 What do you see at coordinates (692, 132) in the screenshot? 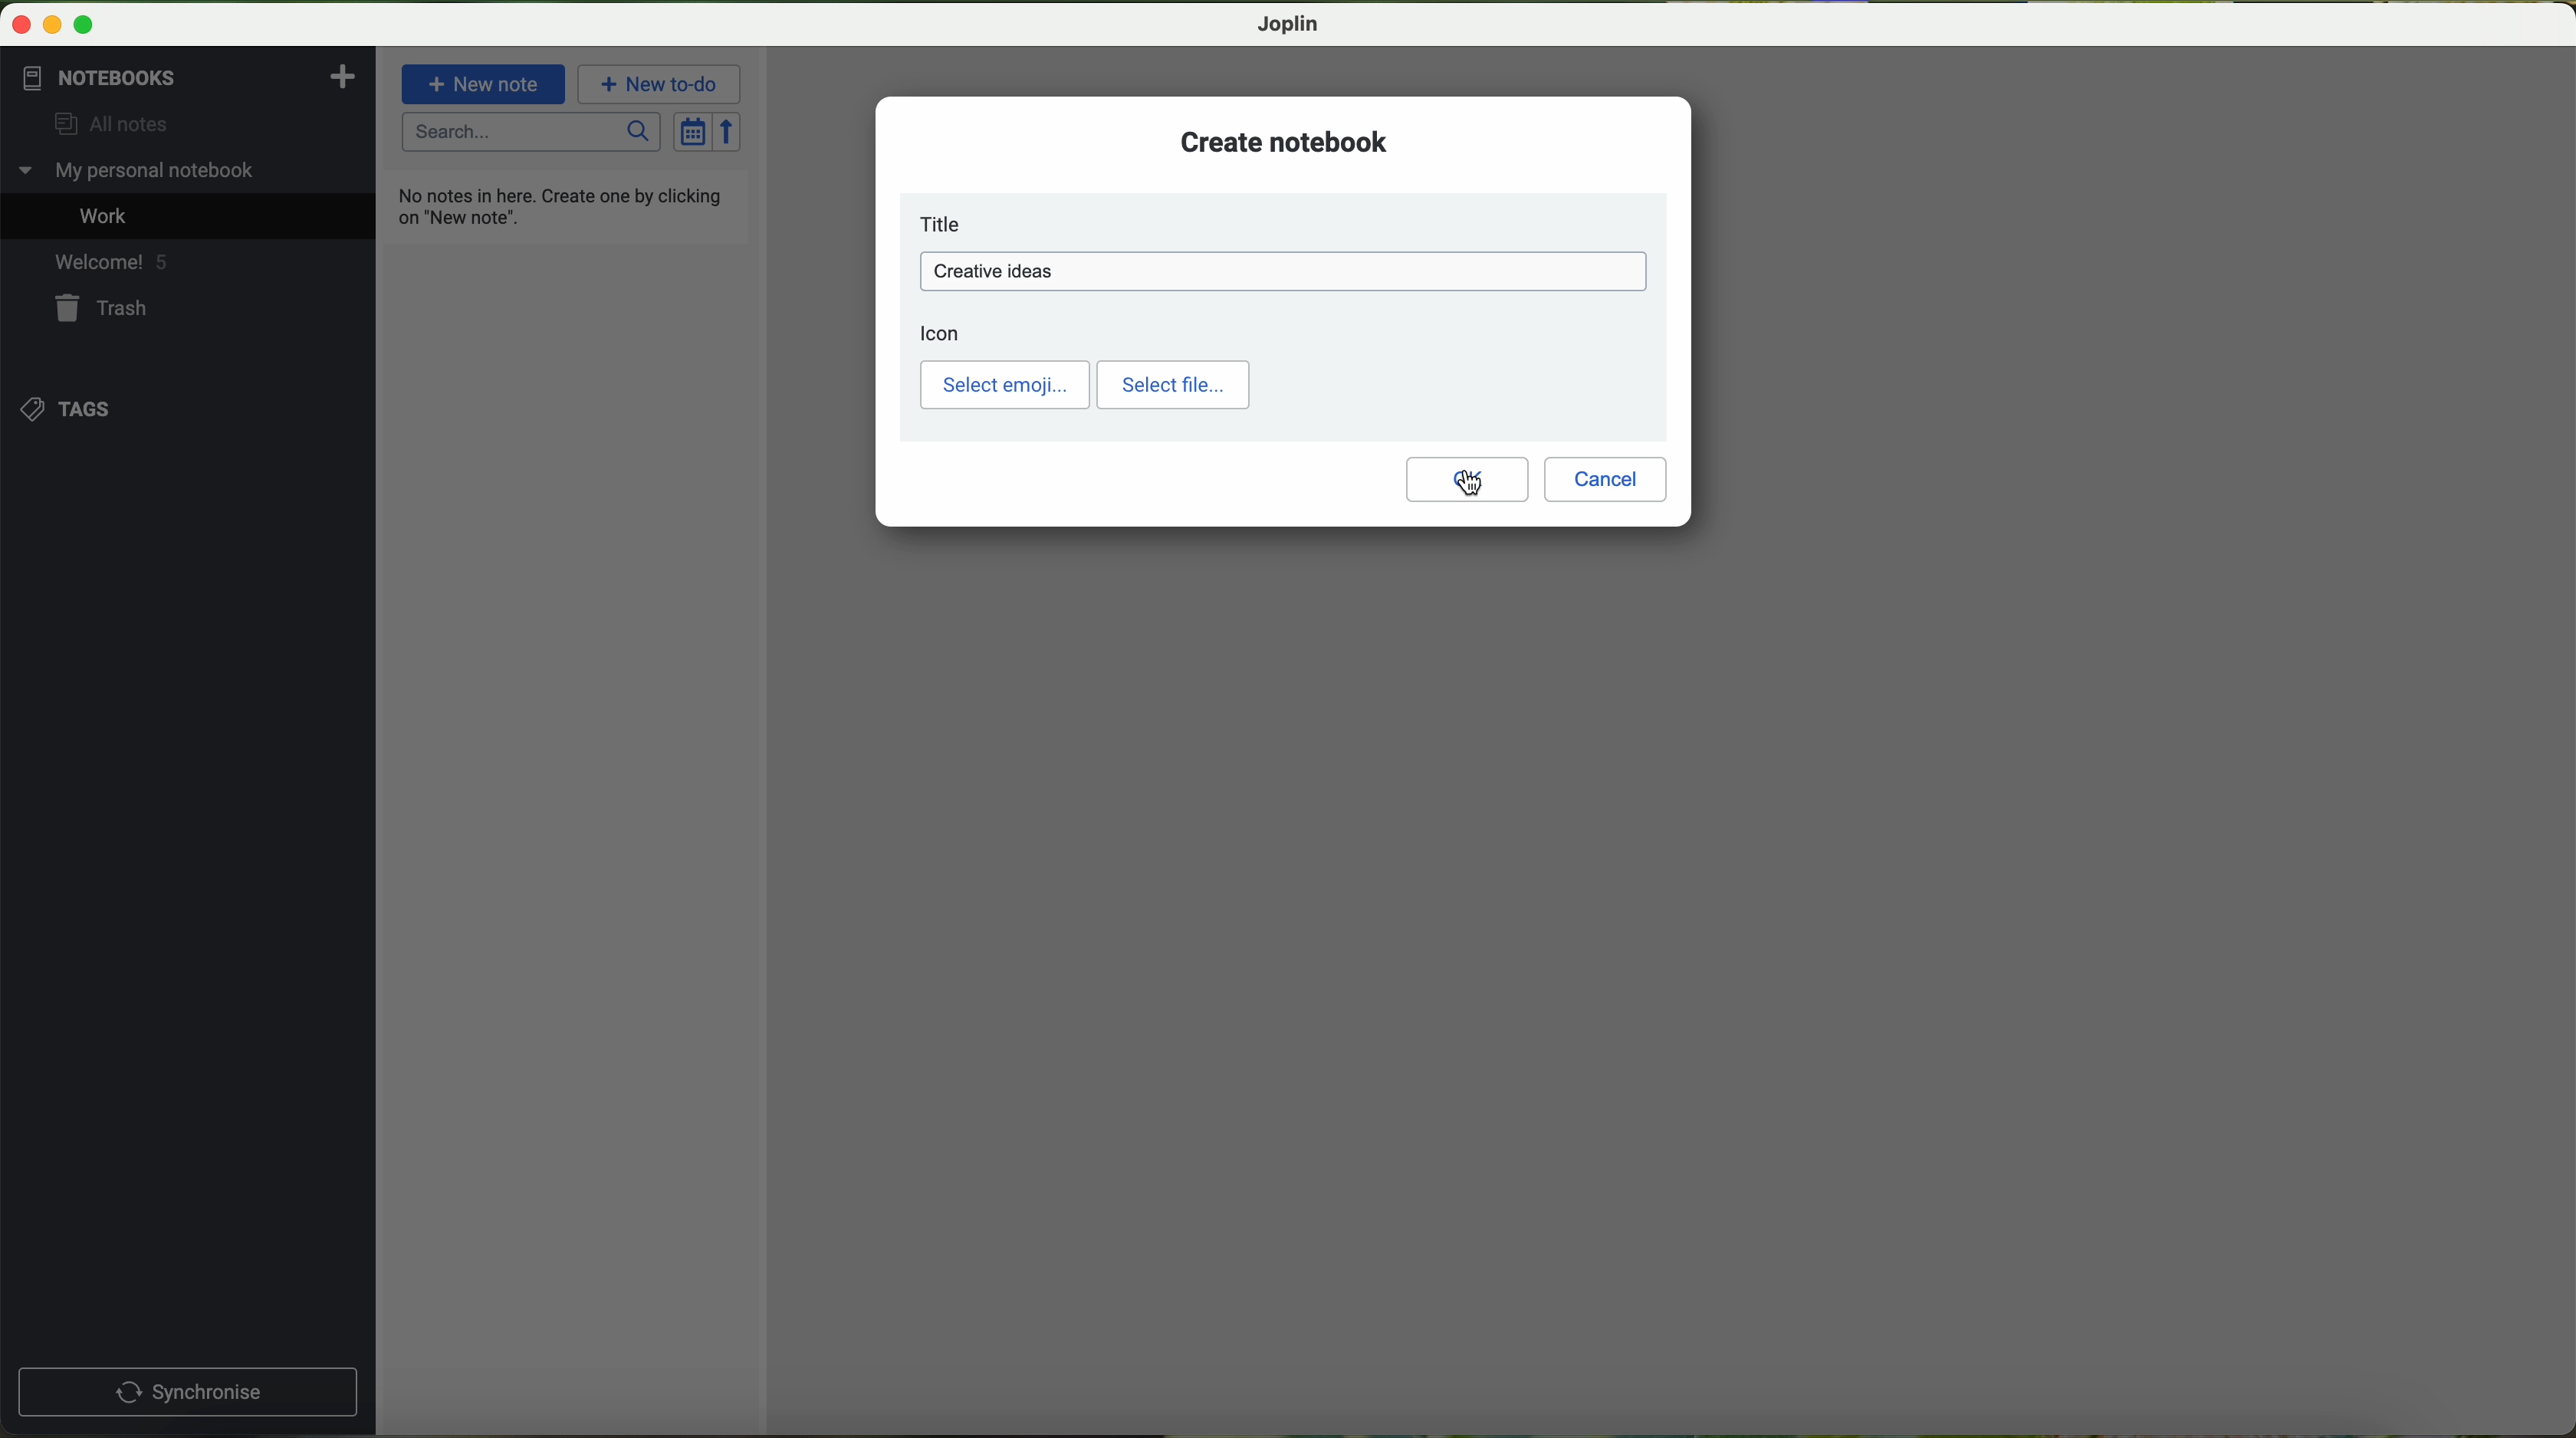
I see `` at bounding box center [692, 132].